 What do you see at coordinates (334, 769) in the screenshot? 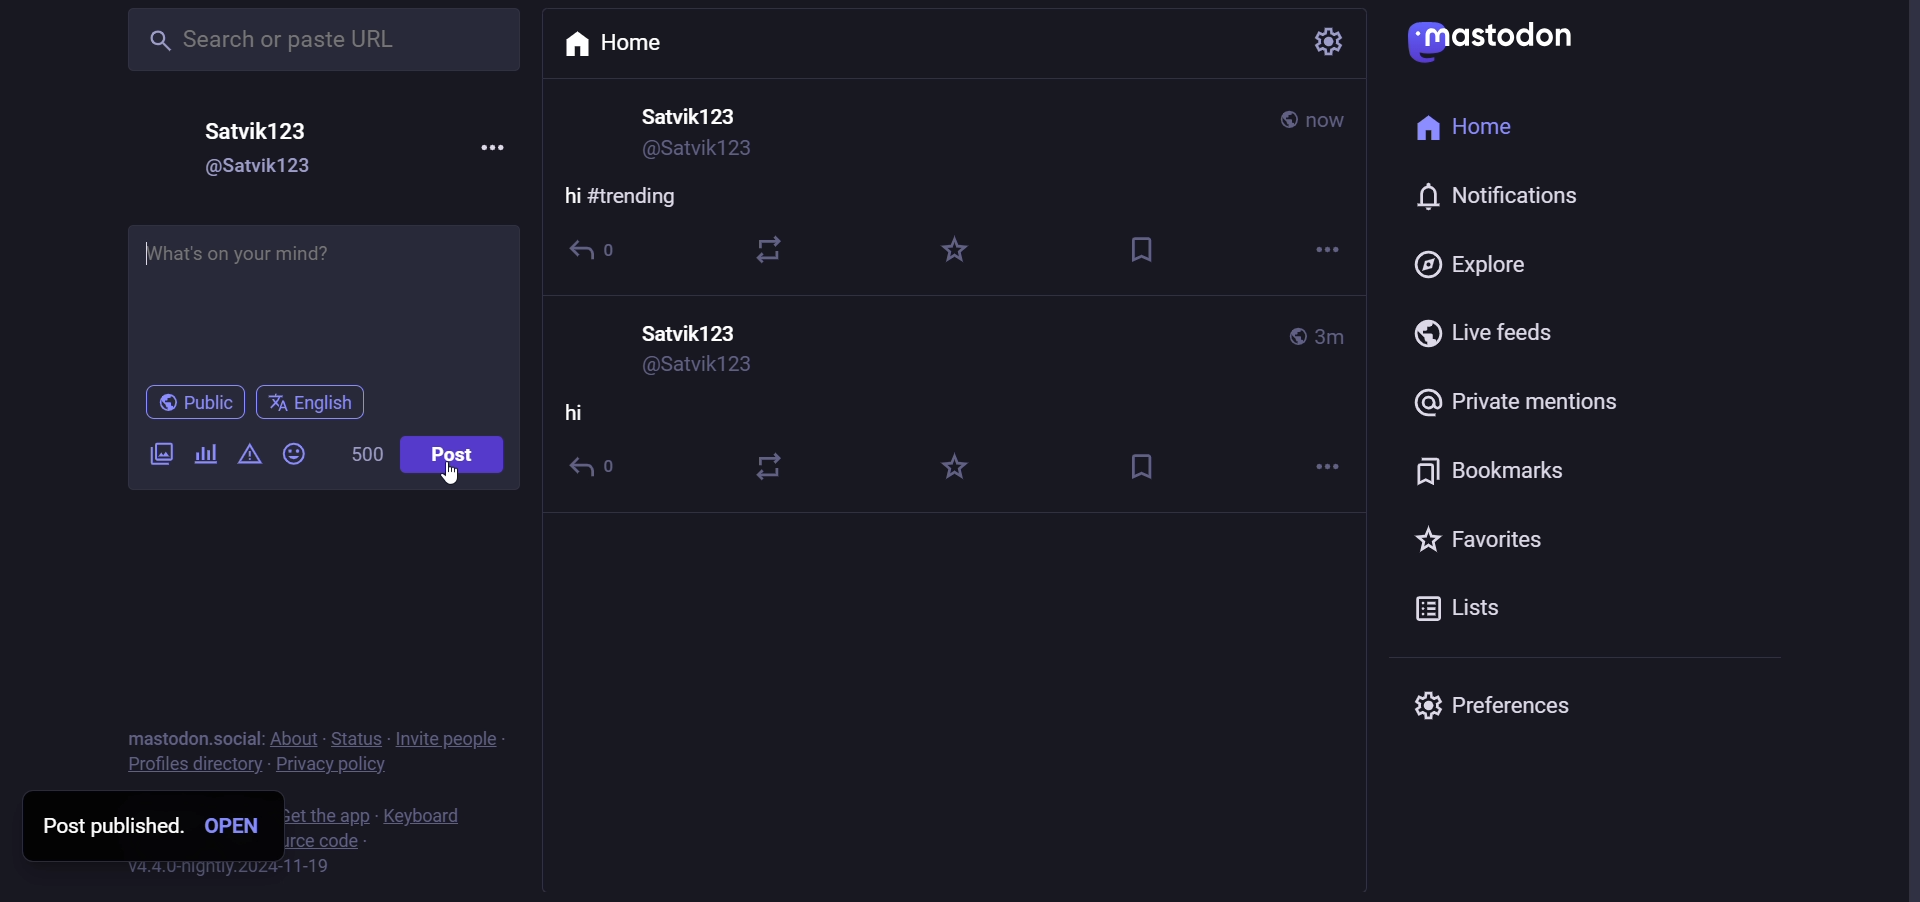
I see `policy` at bounding box center [334, 769].